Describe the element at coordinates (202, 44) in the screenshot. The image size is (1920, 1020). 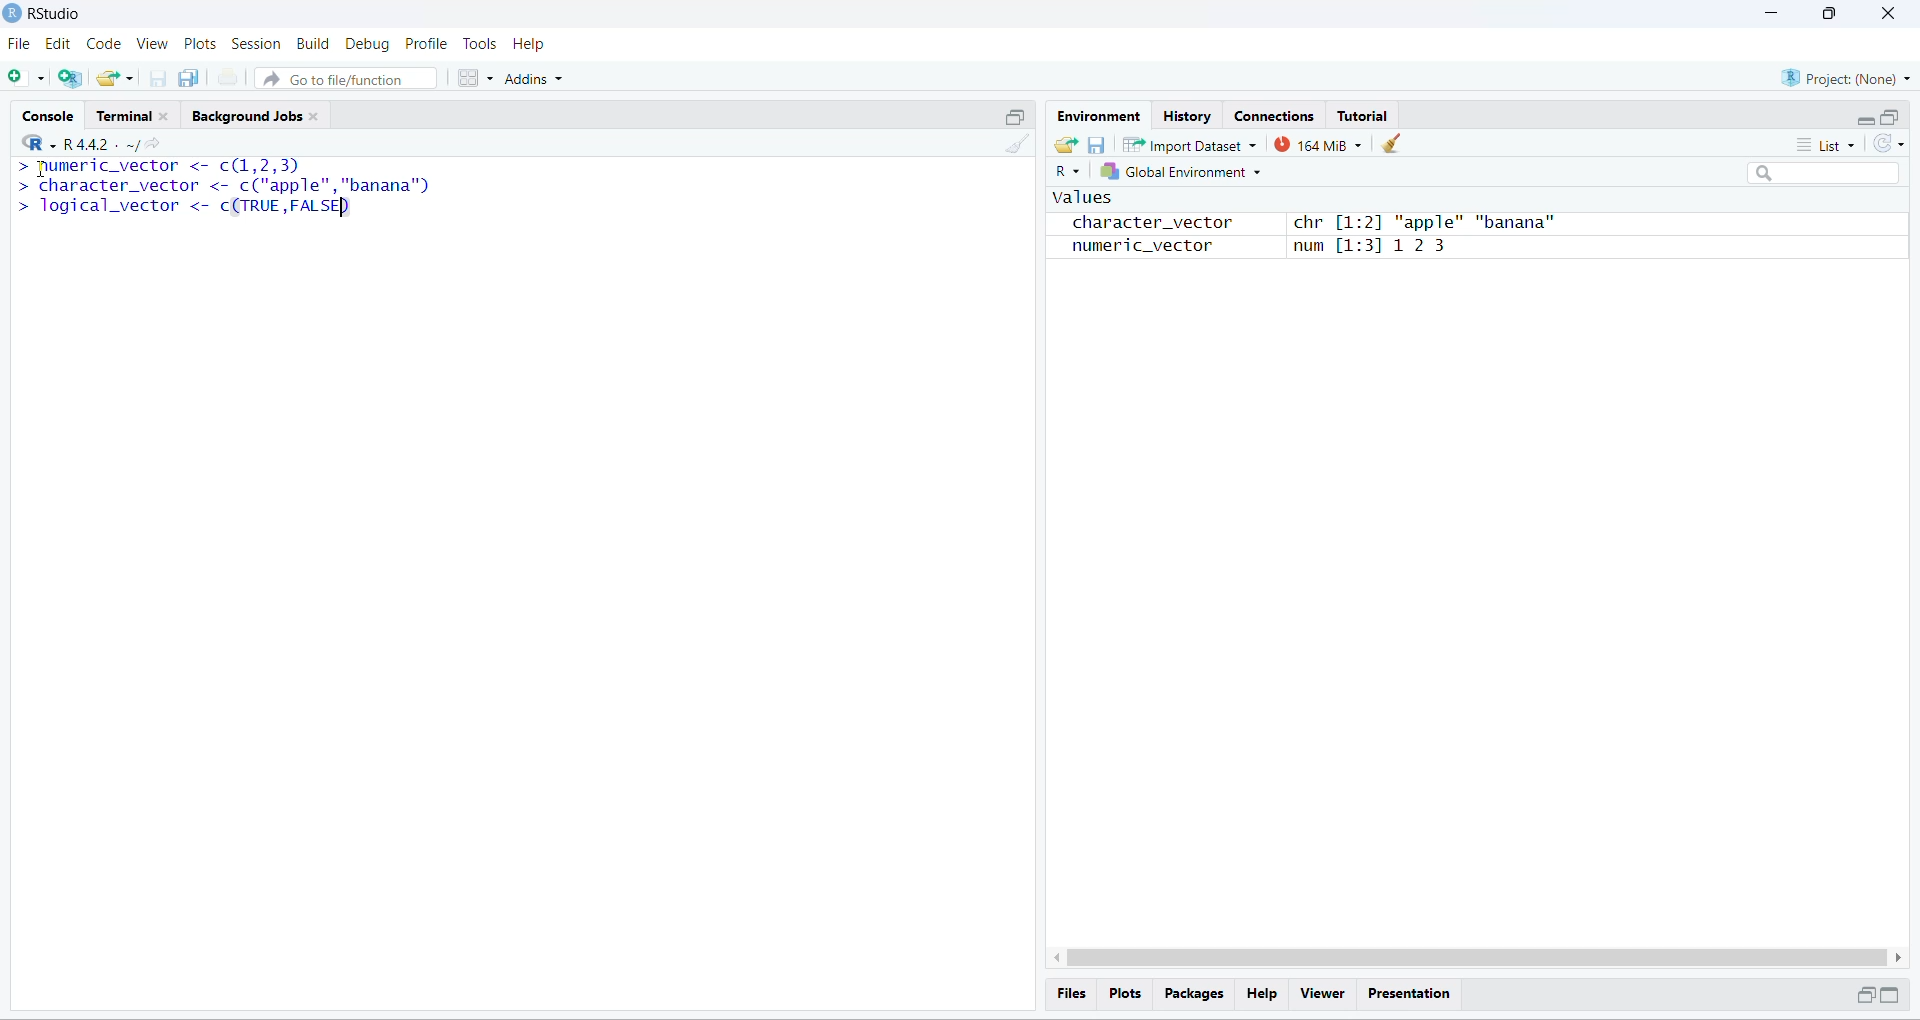
I see `Plots` at that location.